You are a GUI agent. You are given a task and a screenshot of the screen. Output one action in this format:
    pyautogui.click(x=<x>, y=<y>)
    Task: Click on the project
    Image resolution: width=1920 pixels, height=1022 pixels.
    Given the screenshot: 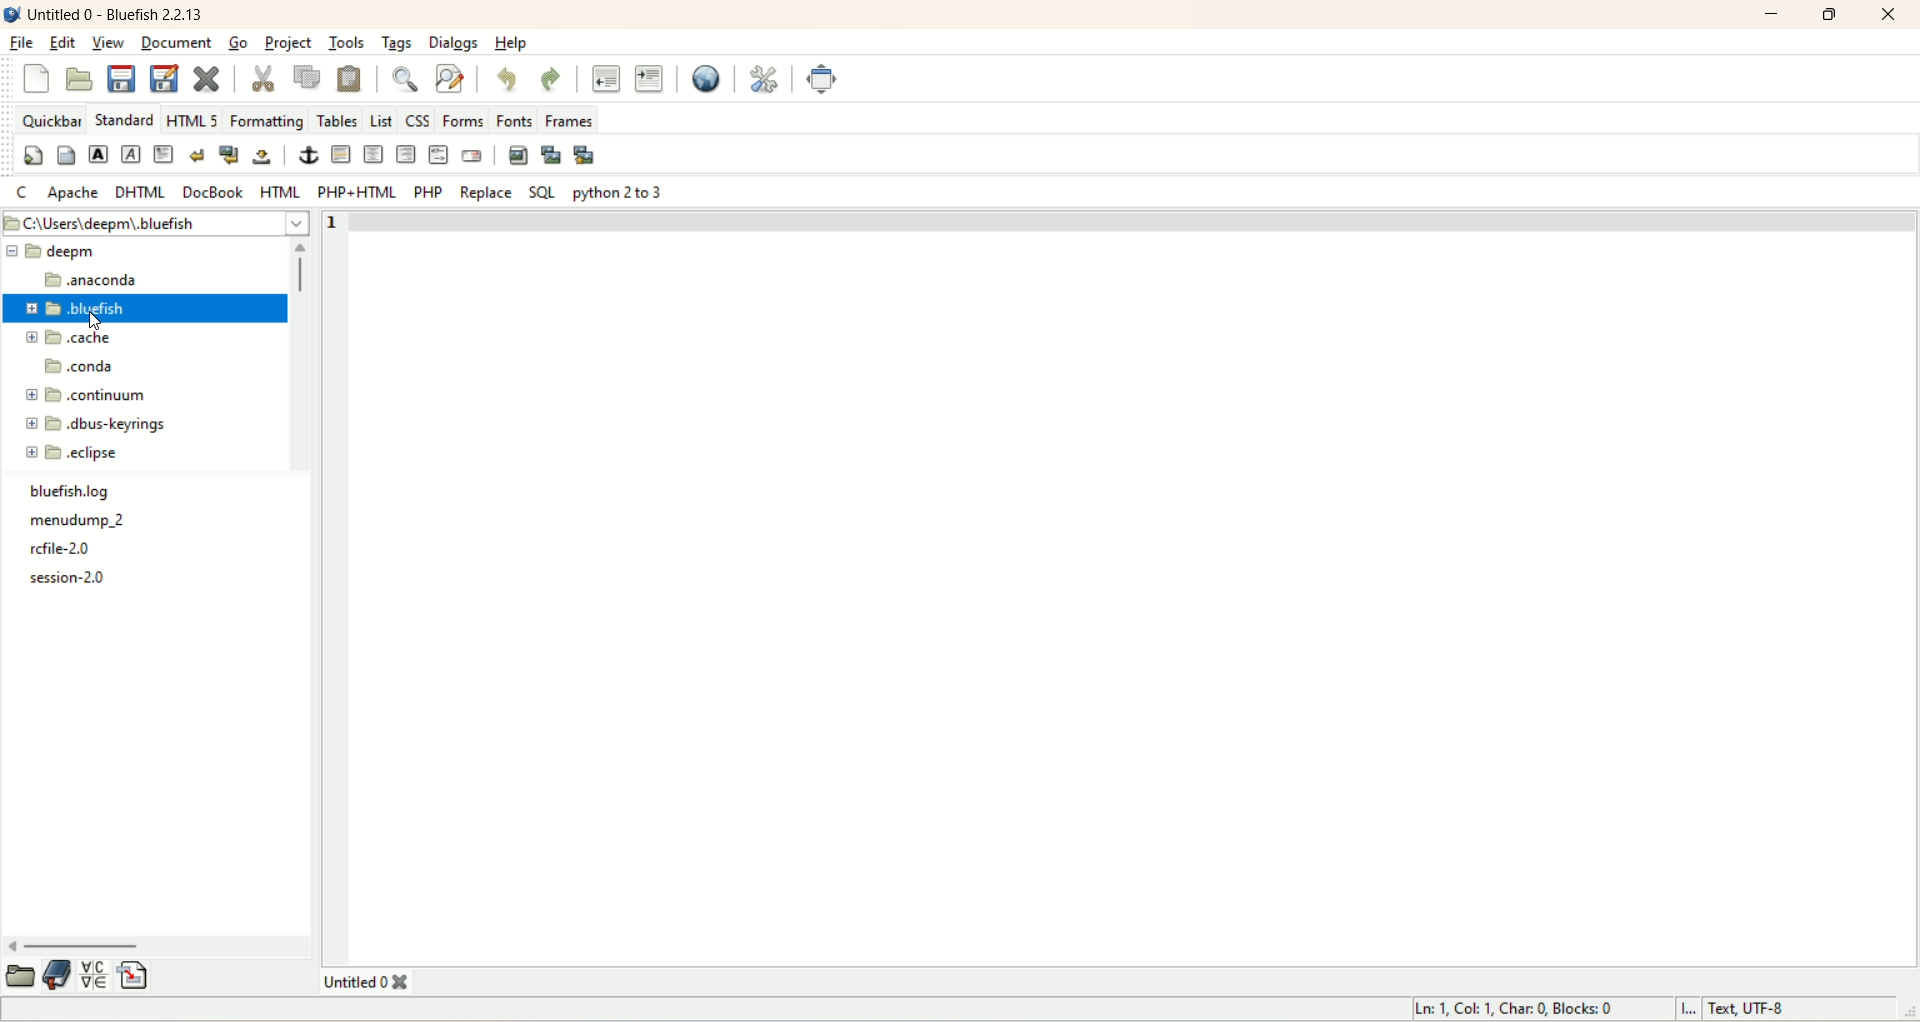 What is the action you would take?
    pyautogui.click(x=291, y=45)
    